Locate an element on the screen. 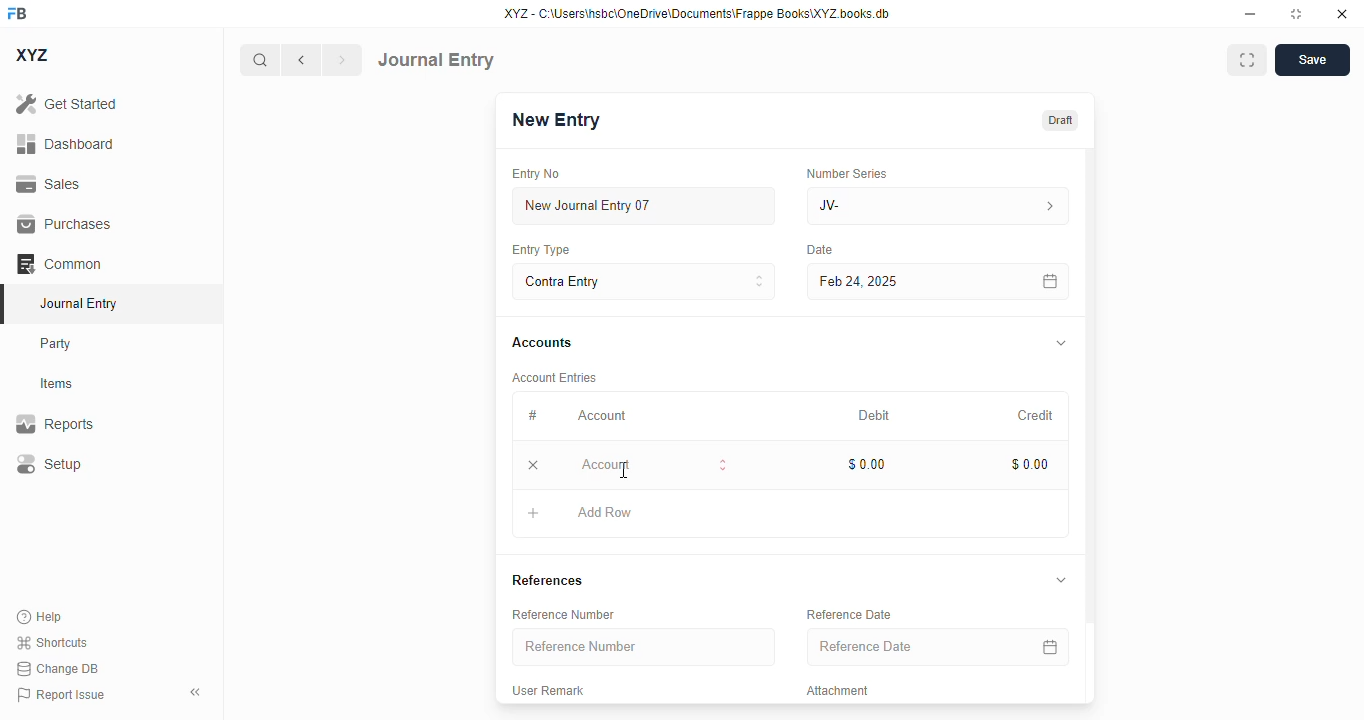  common is located at coordinates (59, 263).